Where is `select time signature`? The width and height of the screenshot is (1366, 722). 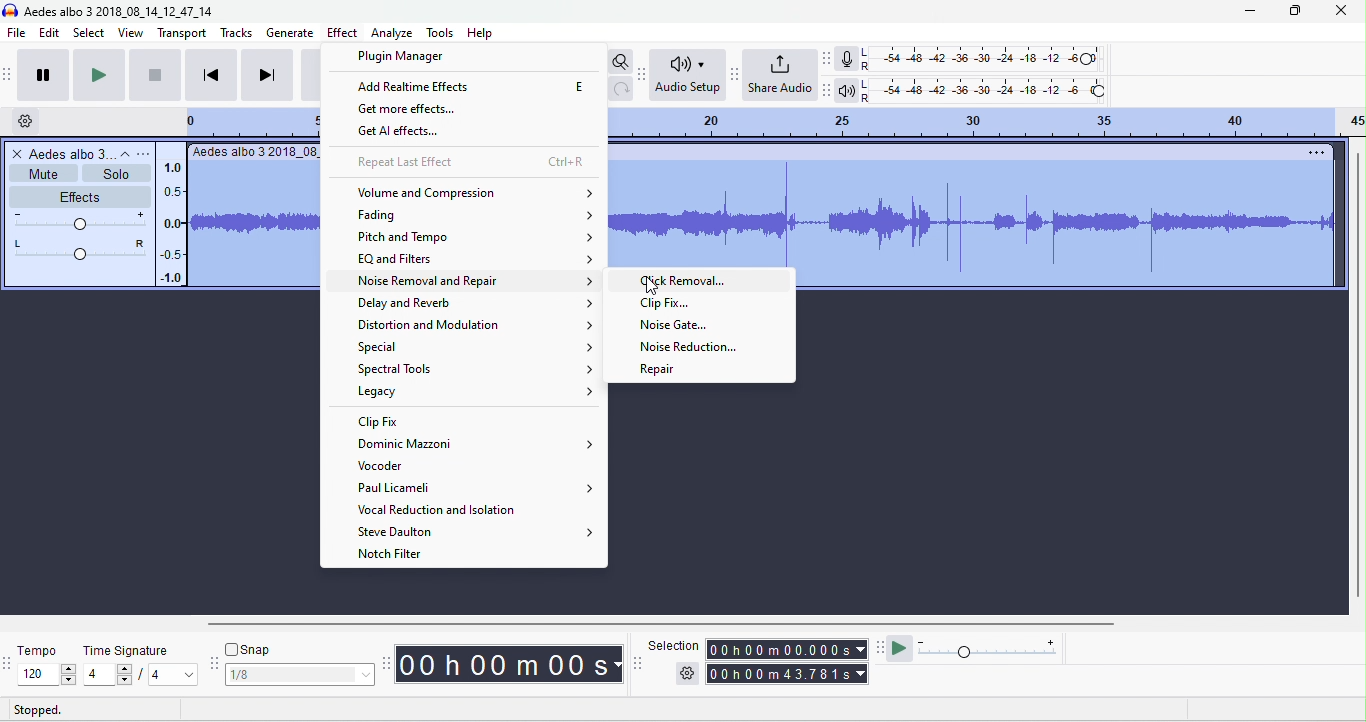
select time signature is located at coordinates (139, 675).